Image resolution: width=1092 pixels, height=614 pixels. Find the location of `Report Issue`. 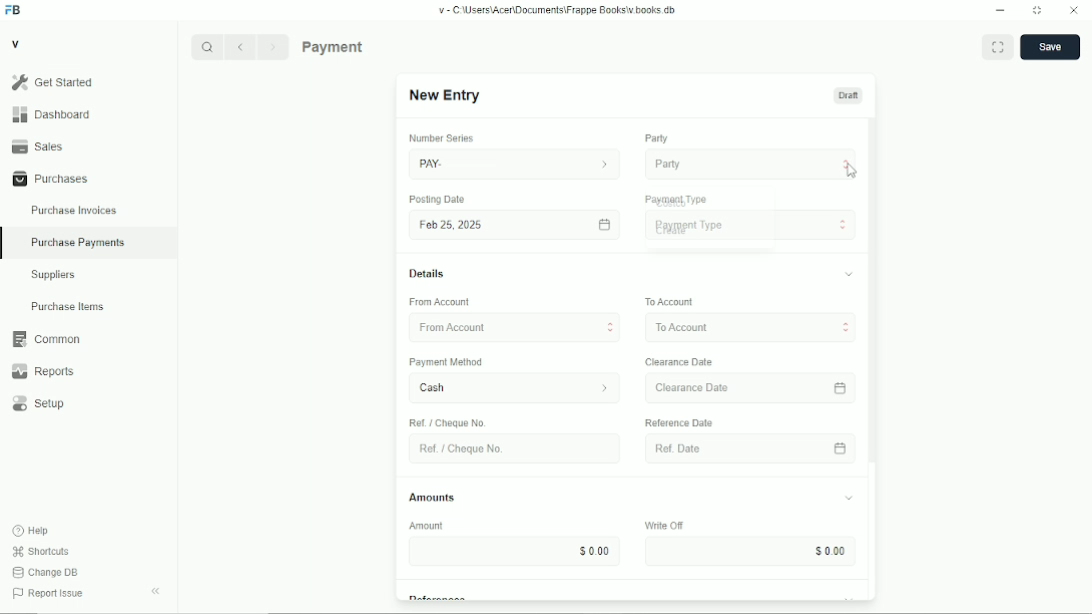

Report Issue is located at coordinates (49, 593).